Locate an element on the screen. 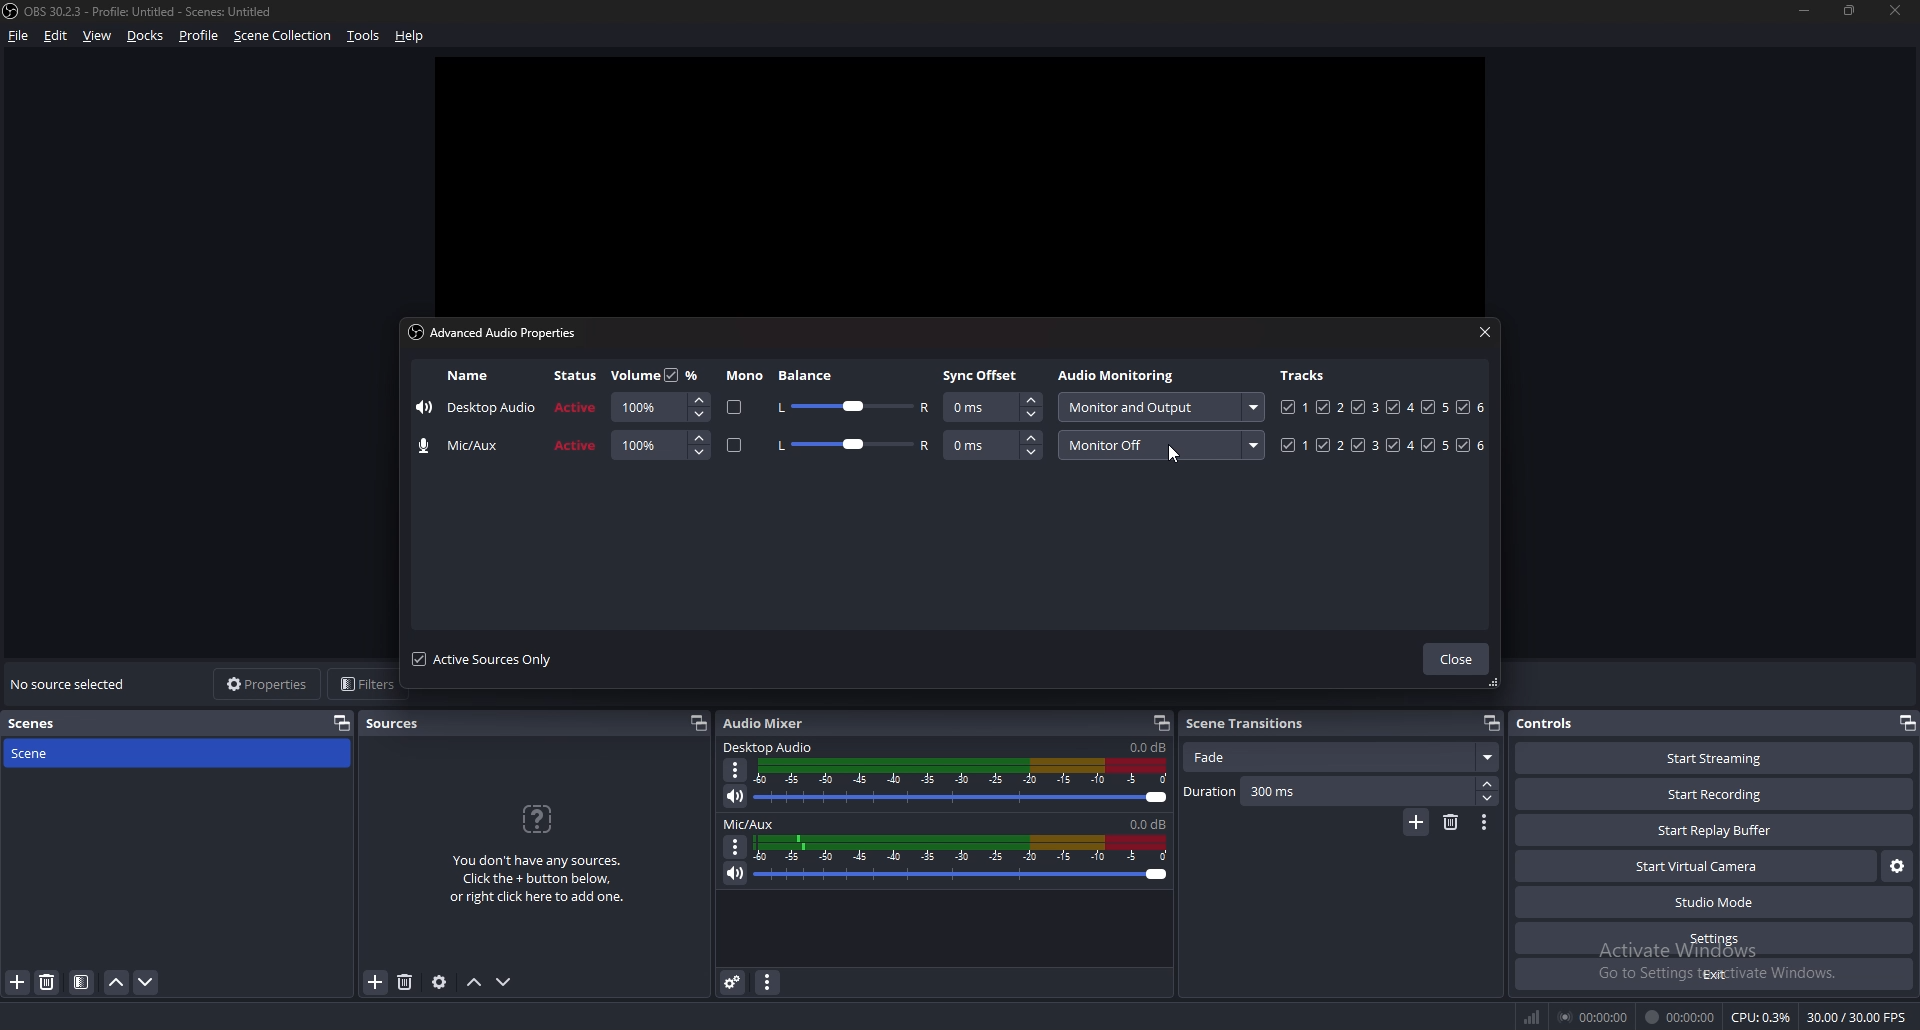  balance is located at coordinates (811, 375).